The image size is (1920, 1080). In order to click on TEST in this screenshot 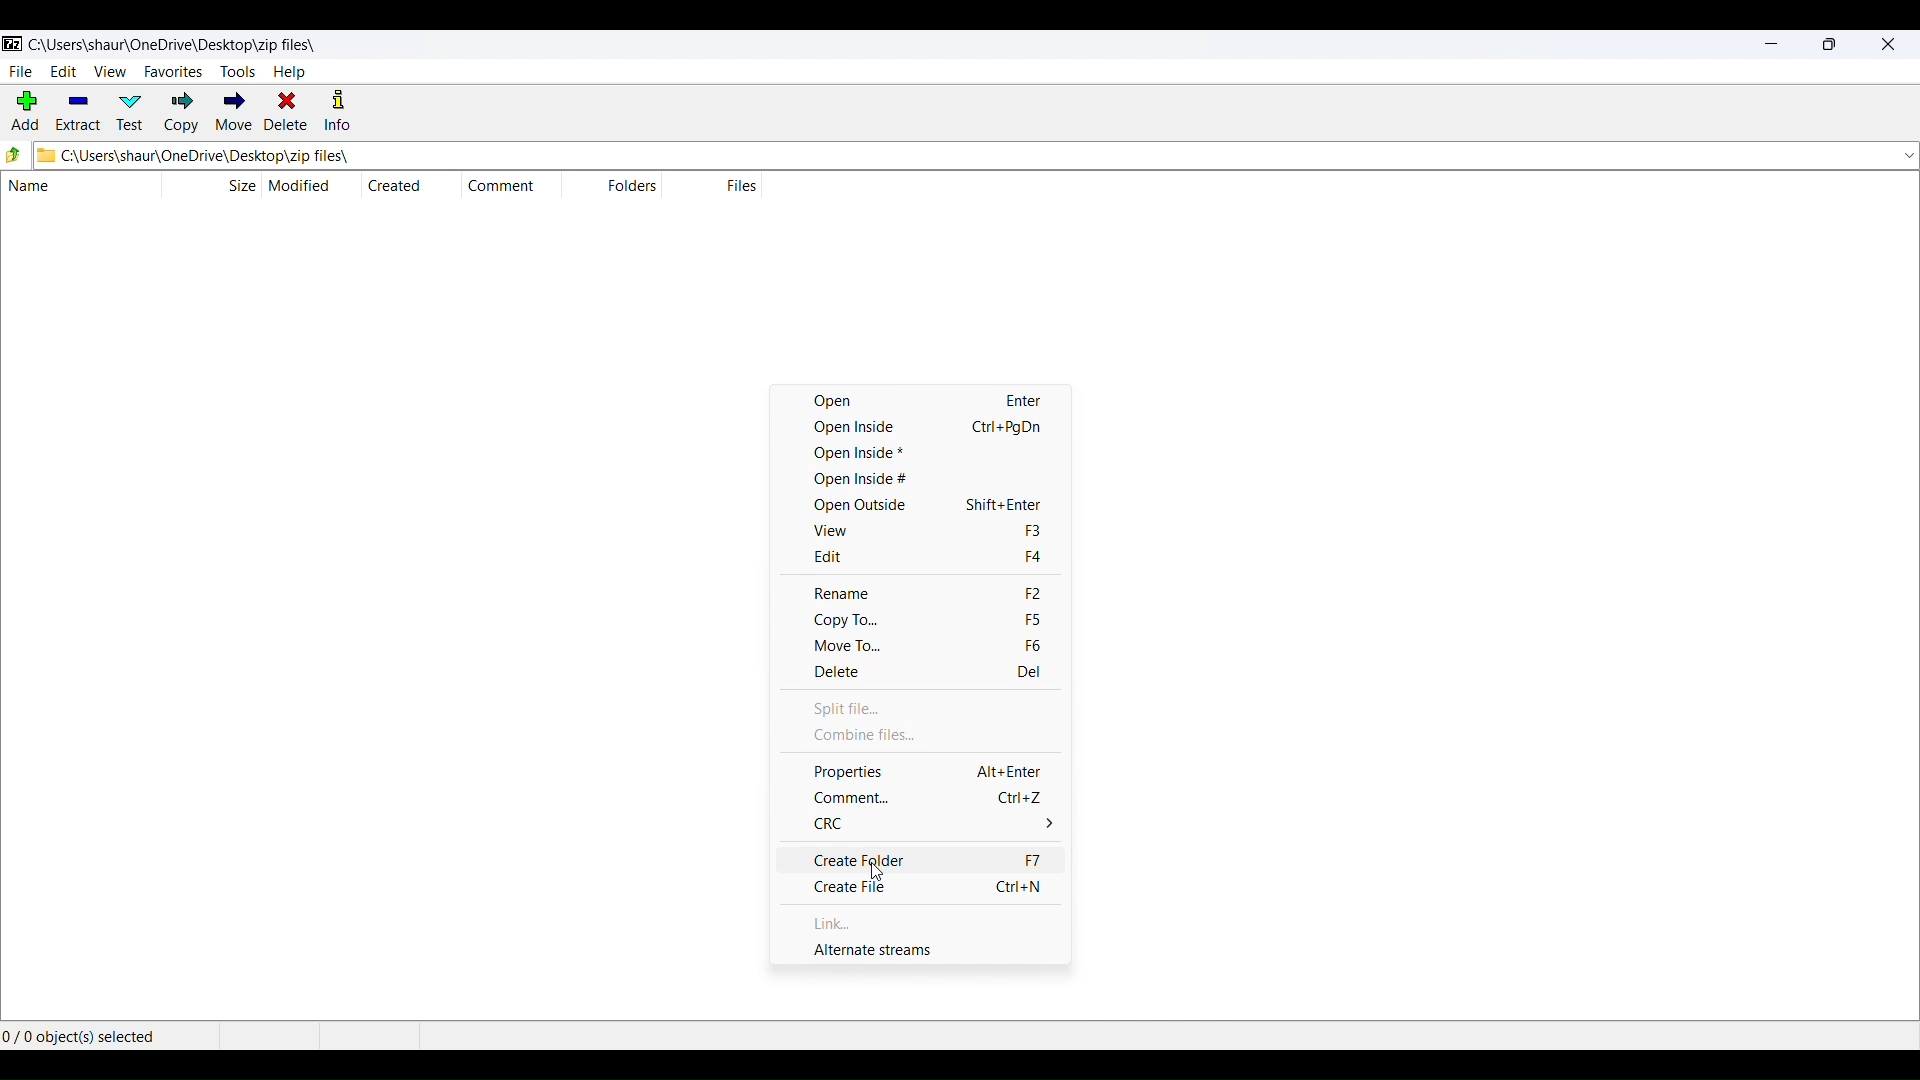, I will do `click(133, 112)`.